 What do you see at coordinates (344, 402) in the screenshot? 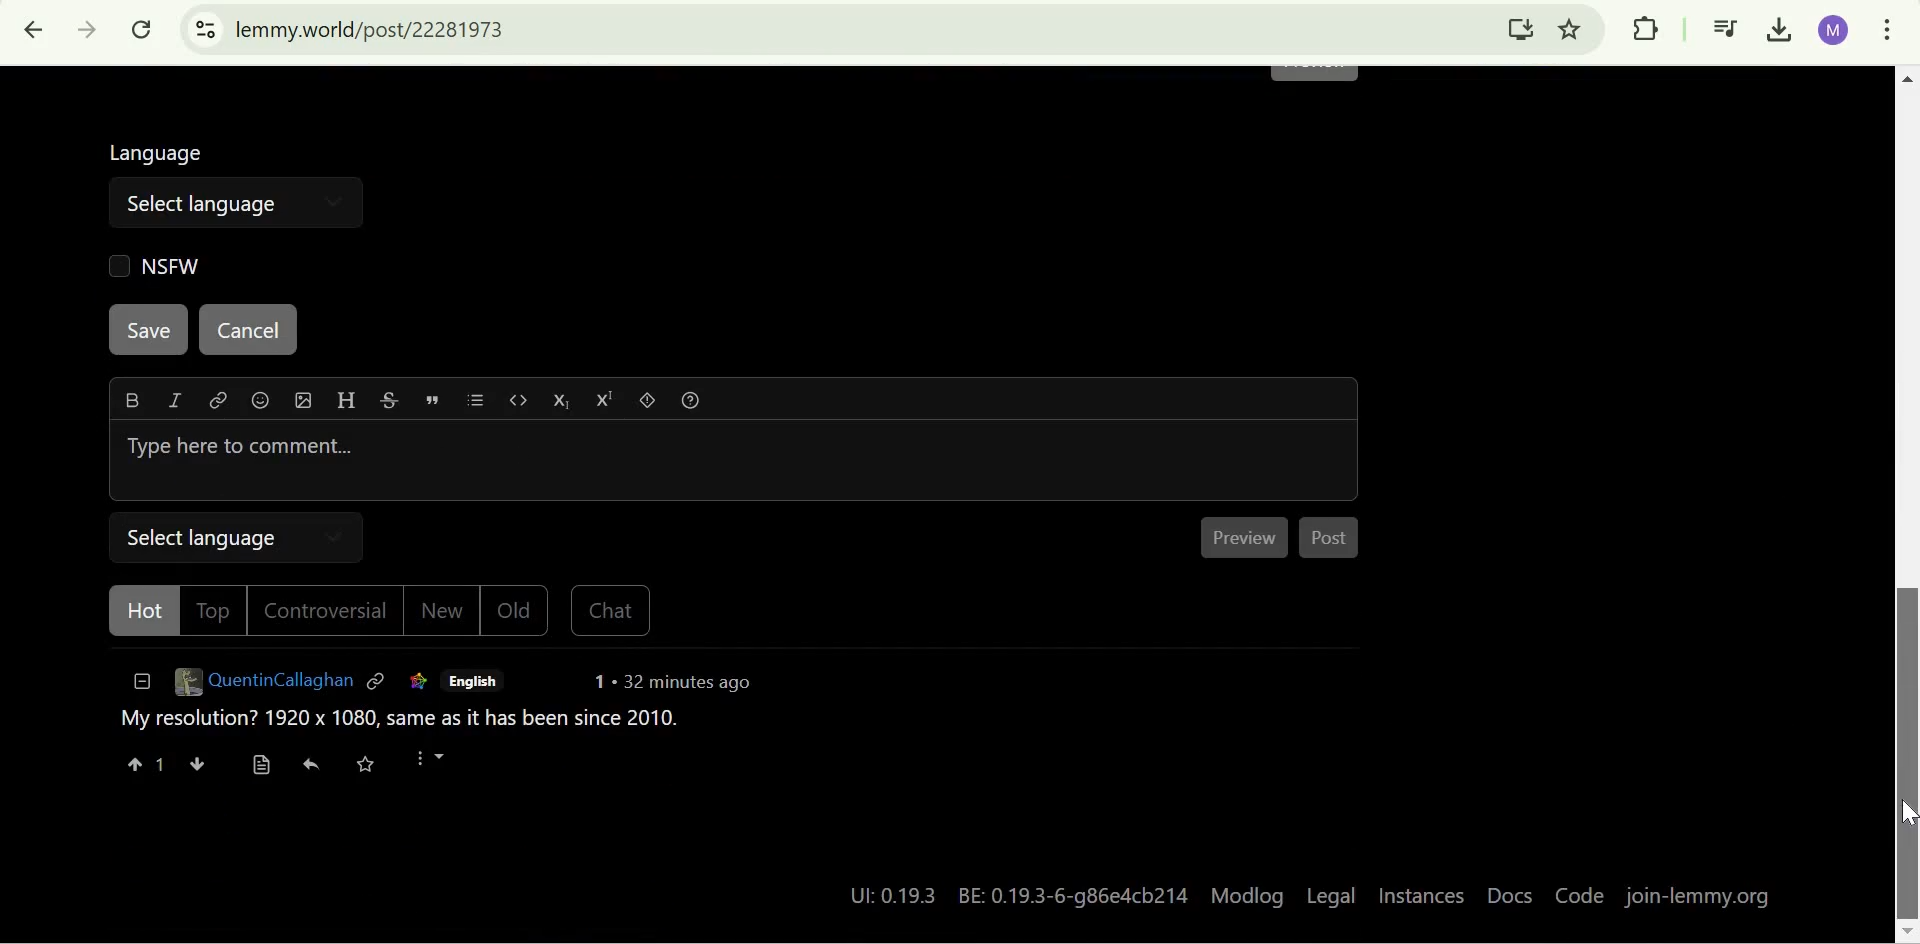
I see `Header` at bounding box center [344, 402].